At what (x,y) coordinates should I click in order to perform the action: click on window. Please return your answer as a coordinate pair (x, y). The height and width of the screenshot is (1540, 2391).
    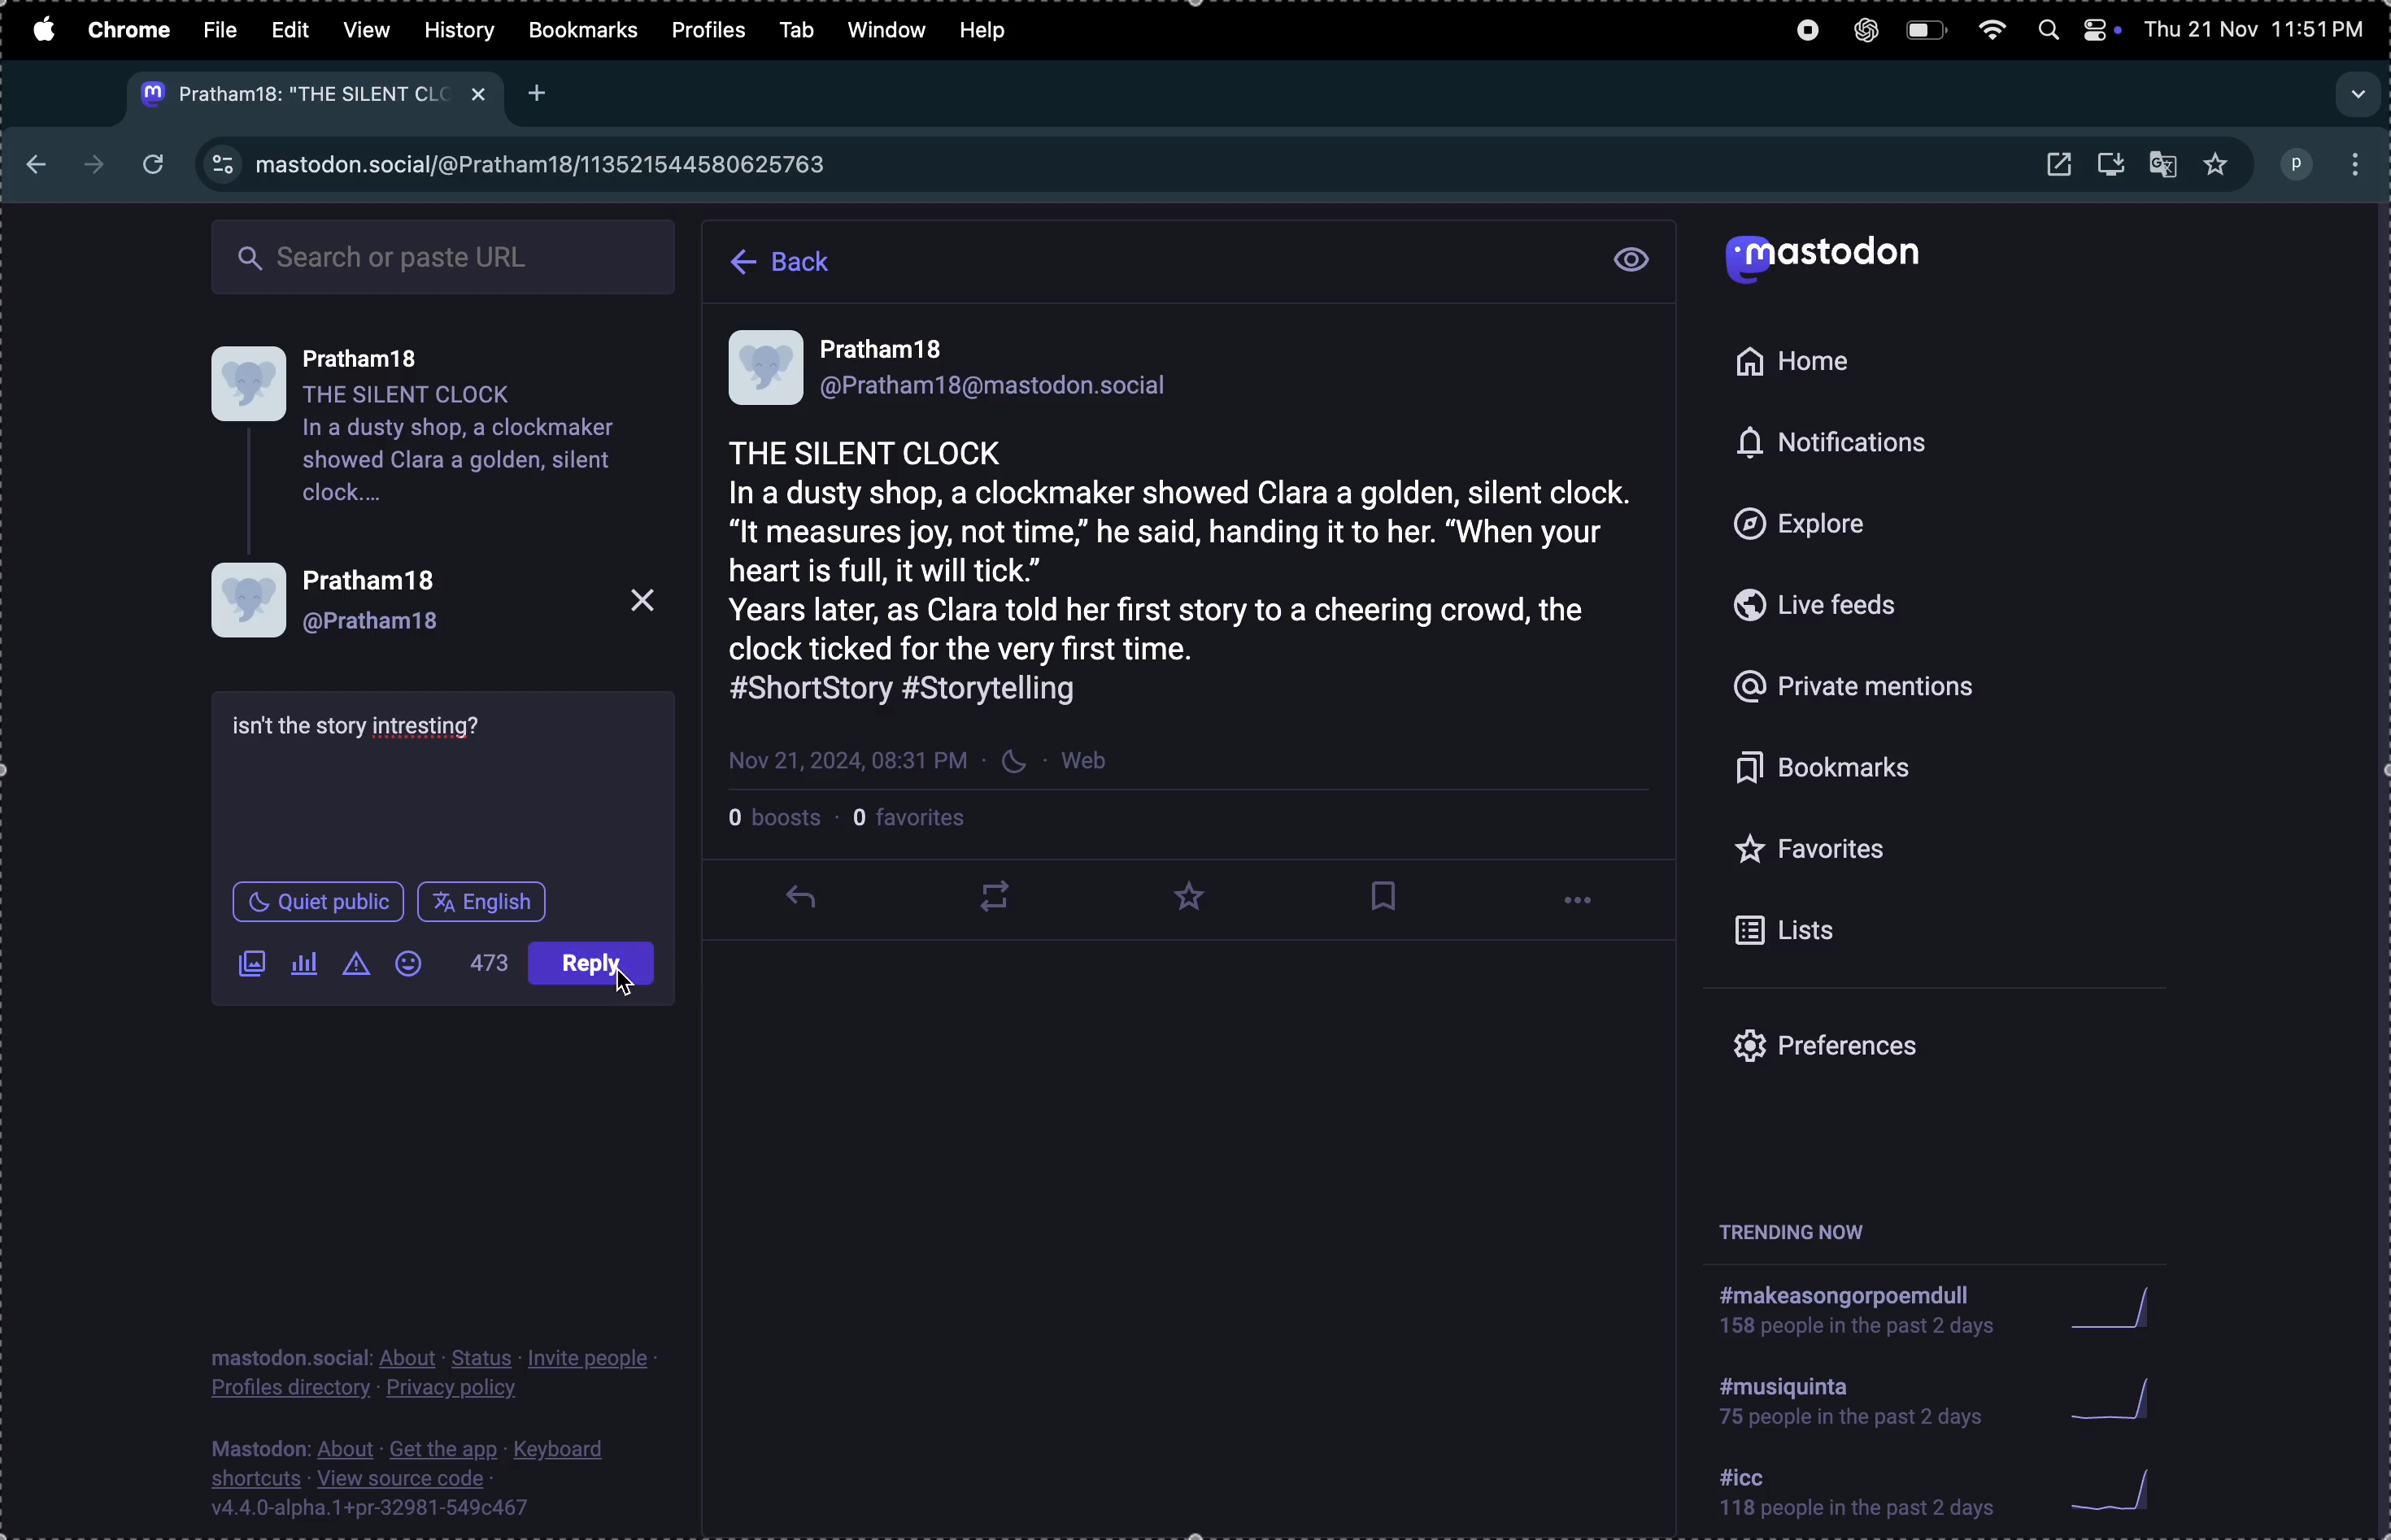
    Looking at the image, I should click on (888, 30).